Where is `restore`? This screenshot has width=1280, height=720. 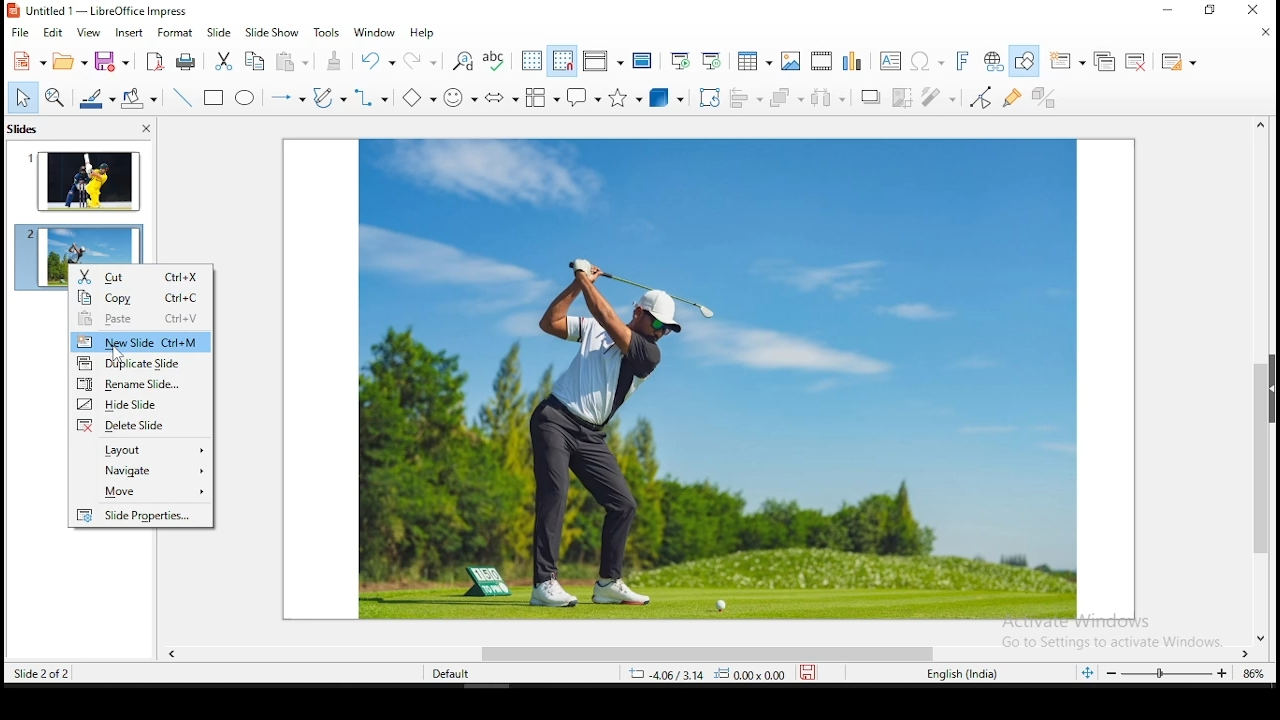
restore is located at coordinates (1211, 10).